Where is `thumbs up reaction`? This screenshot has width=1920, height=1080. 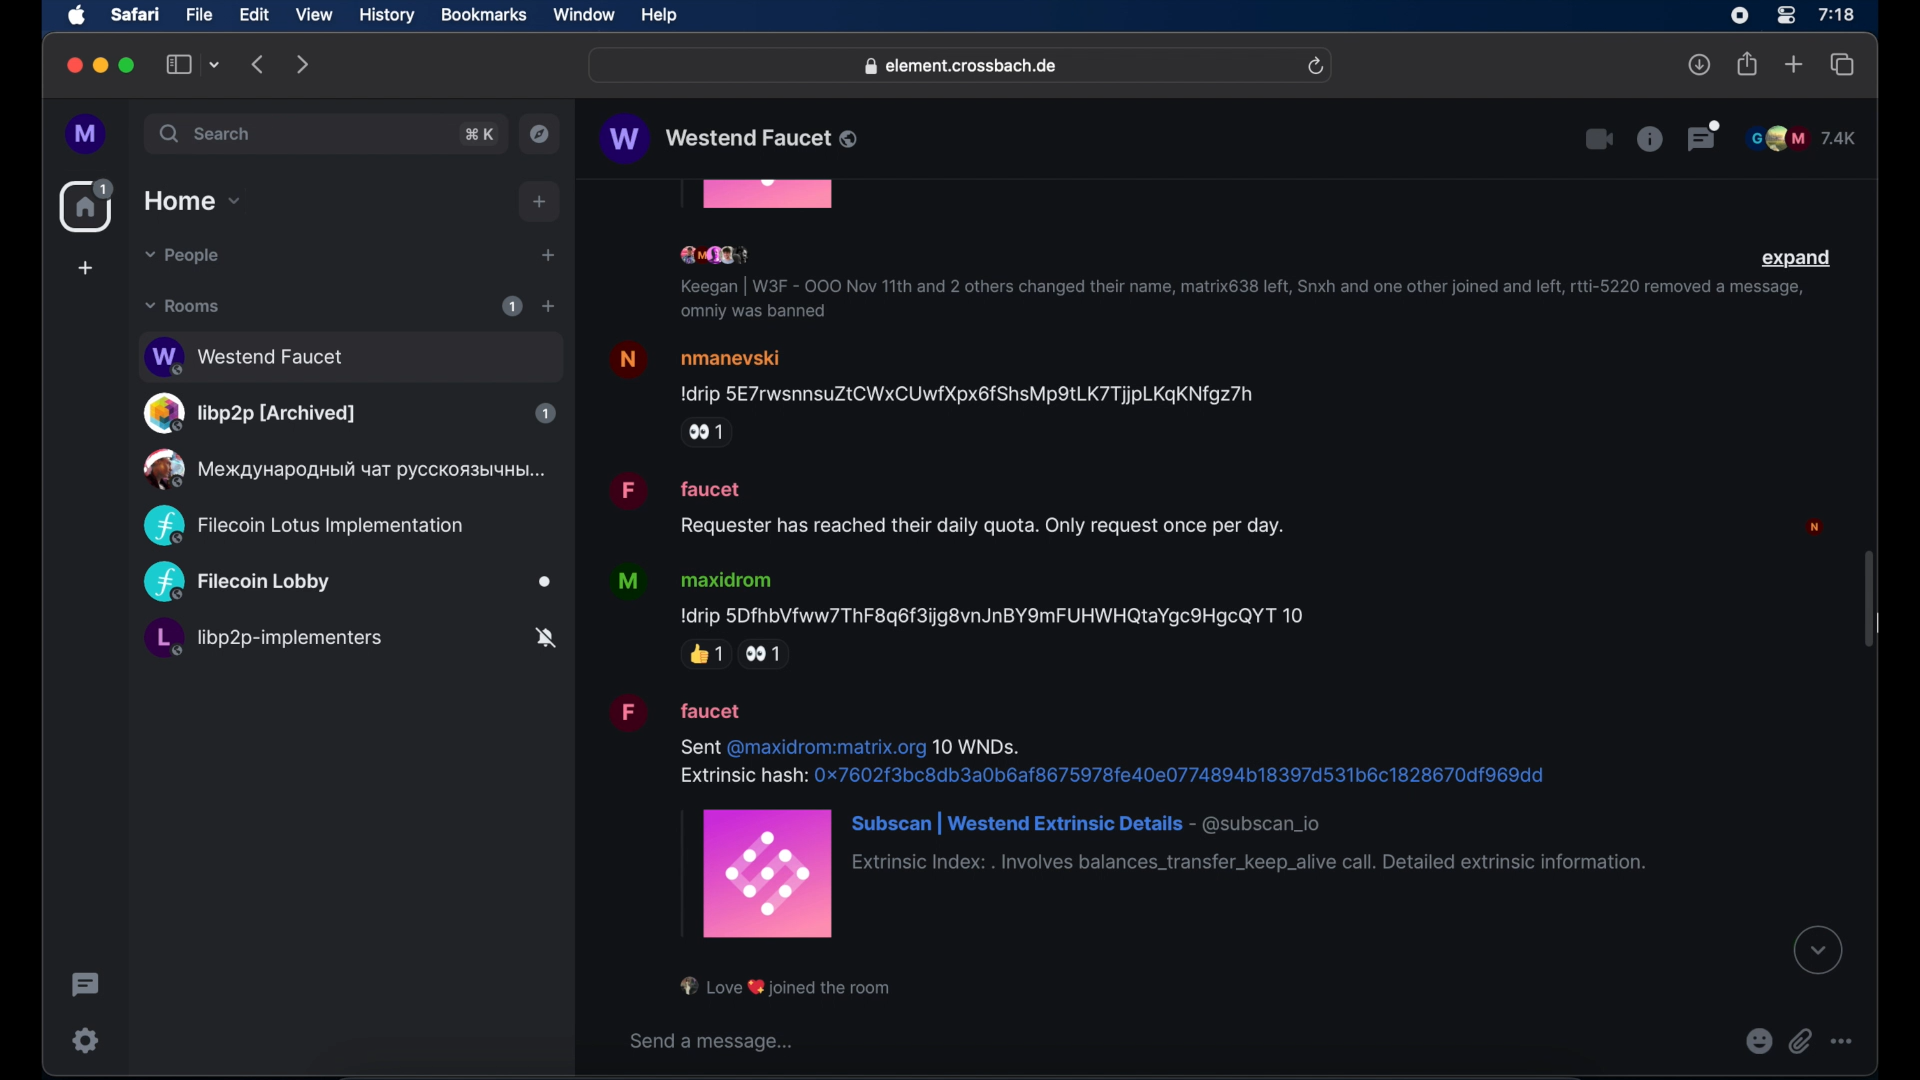 thumbs up reaction is located at coordinates (705, 654).